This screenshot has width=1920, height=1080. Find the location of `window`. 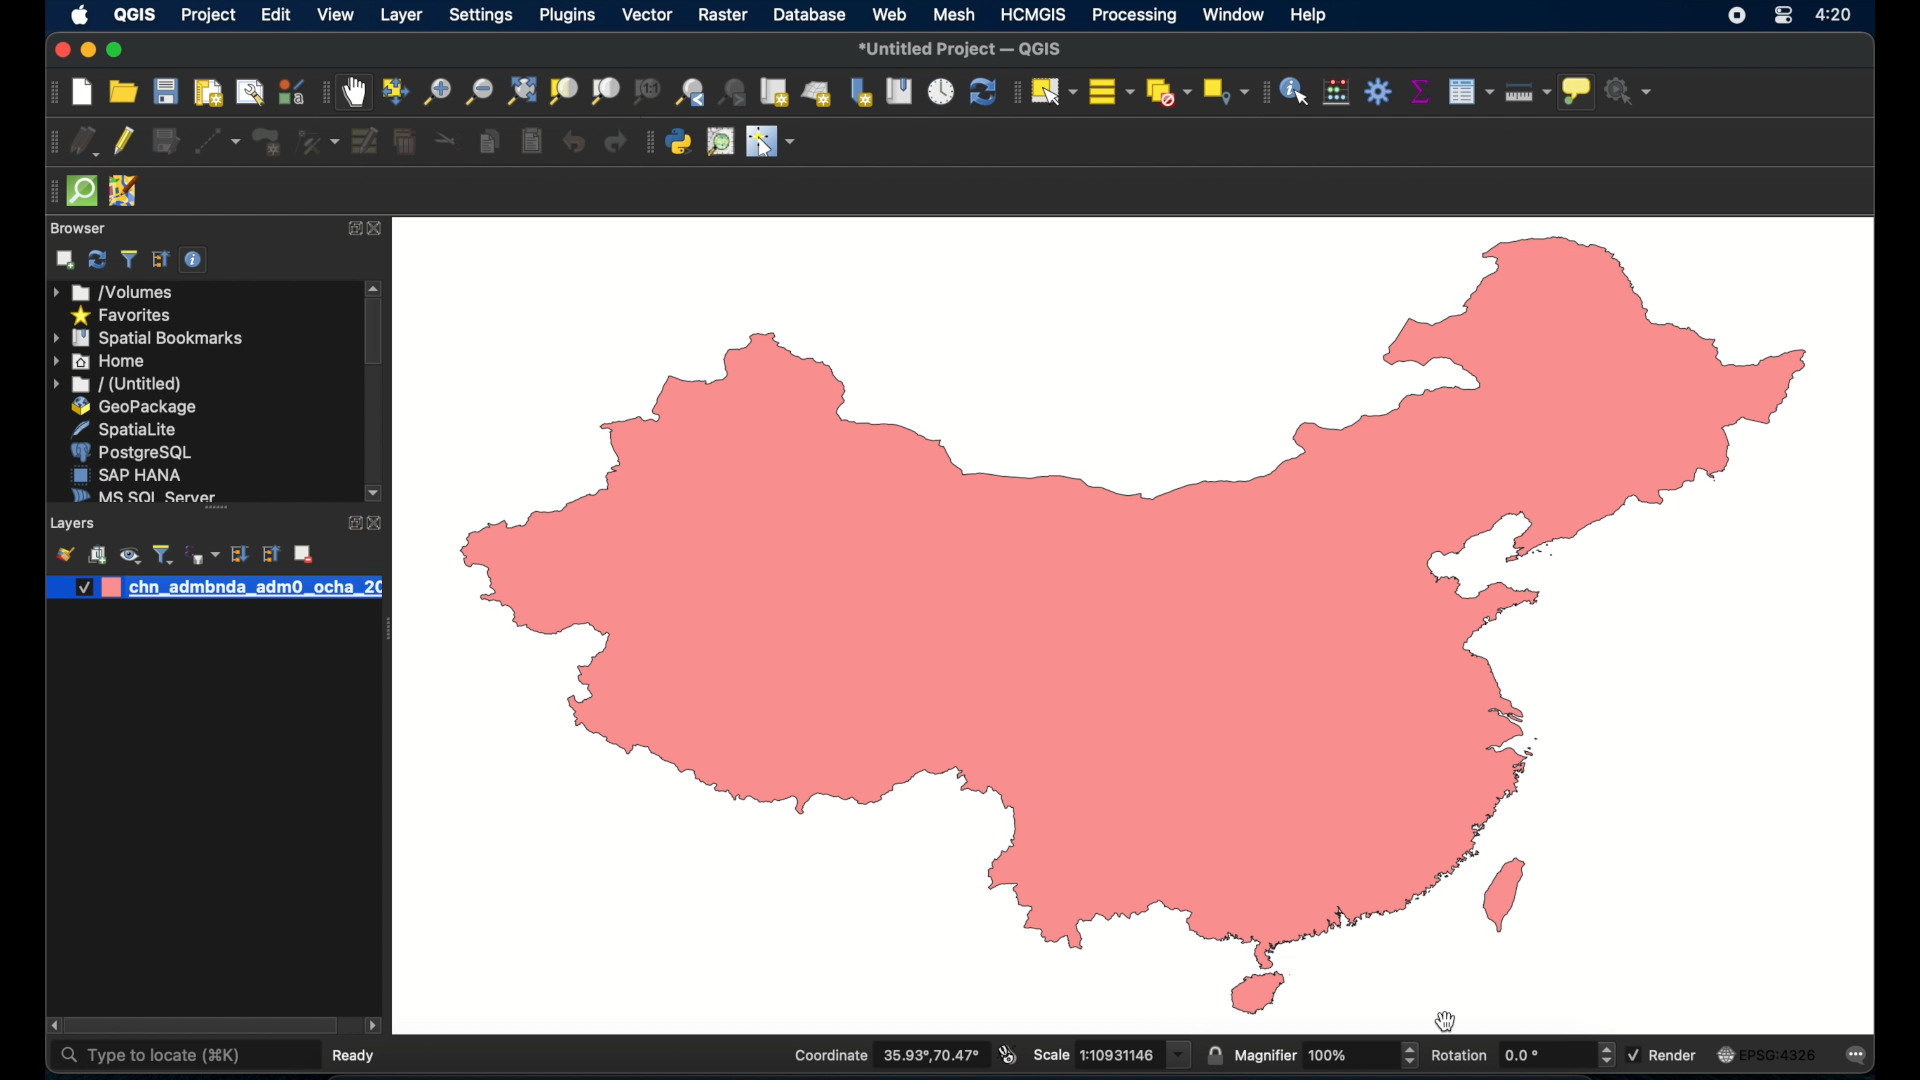

window is located at coordinates (1235, 14).